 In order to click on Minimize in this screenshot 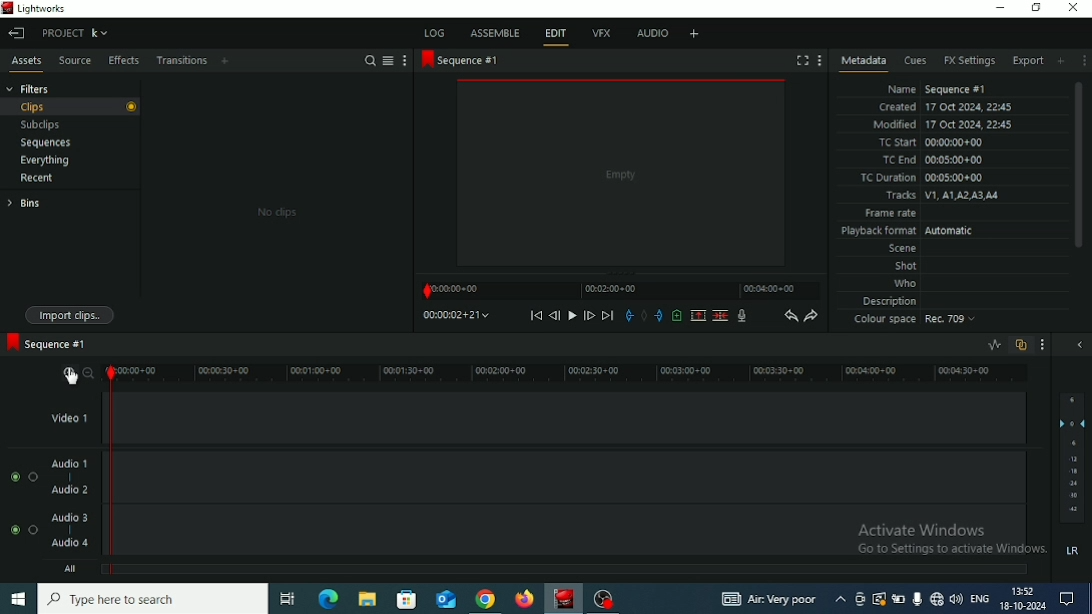, I will do `click(1001, 9)`.